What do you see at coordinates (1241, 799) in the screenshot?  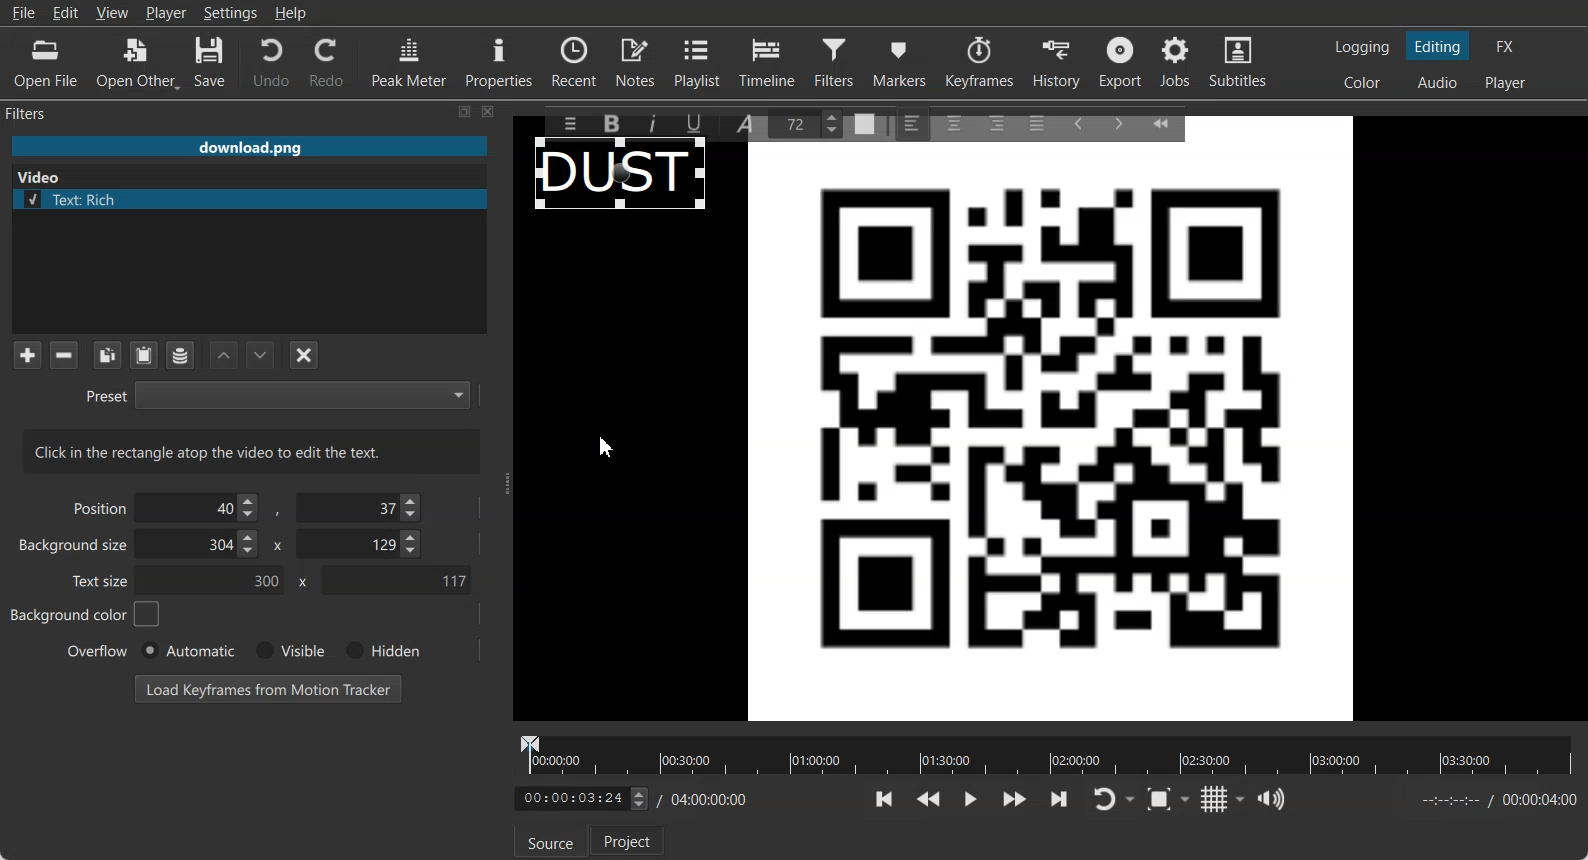 I see `Drop down box` at bounding box center [1241, 799].